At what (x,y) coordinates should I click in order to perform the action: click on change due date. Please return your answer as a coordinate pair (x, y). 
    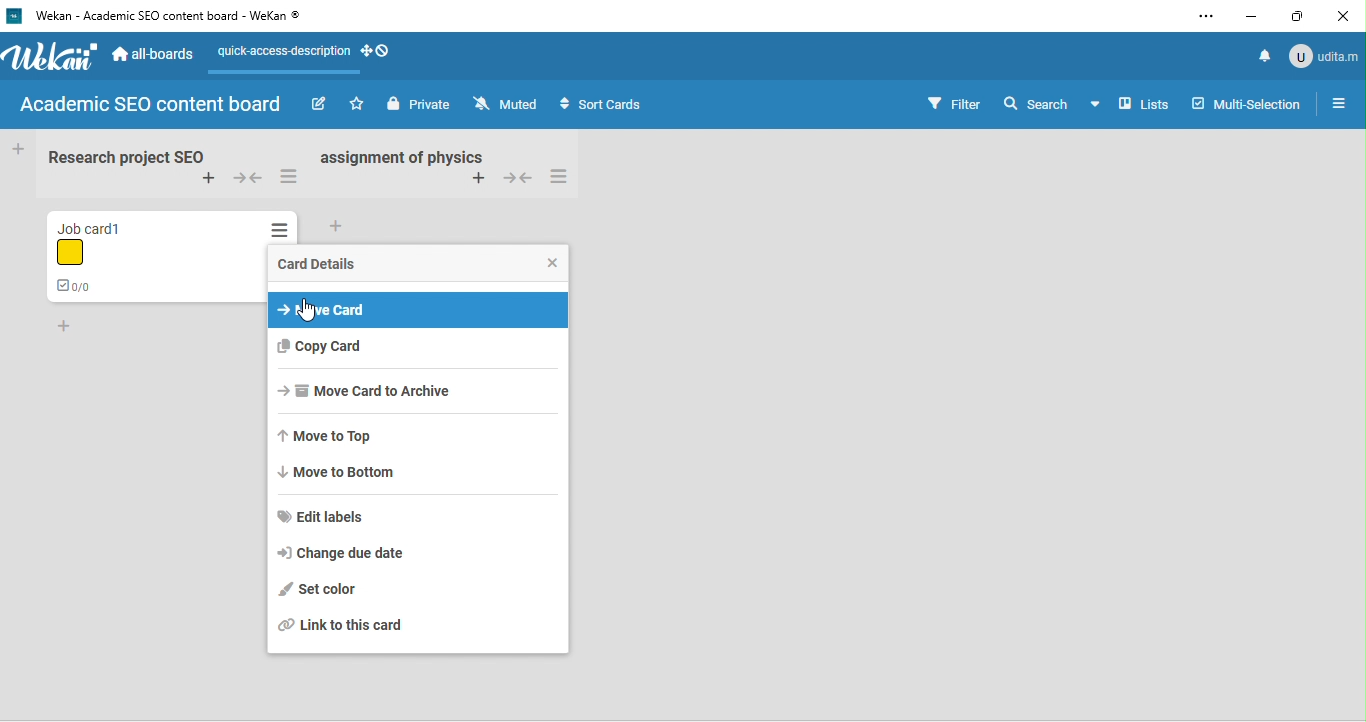
    Looking at the image, I should click on (367, 556).